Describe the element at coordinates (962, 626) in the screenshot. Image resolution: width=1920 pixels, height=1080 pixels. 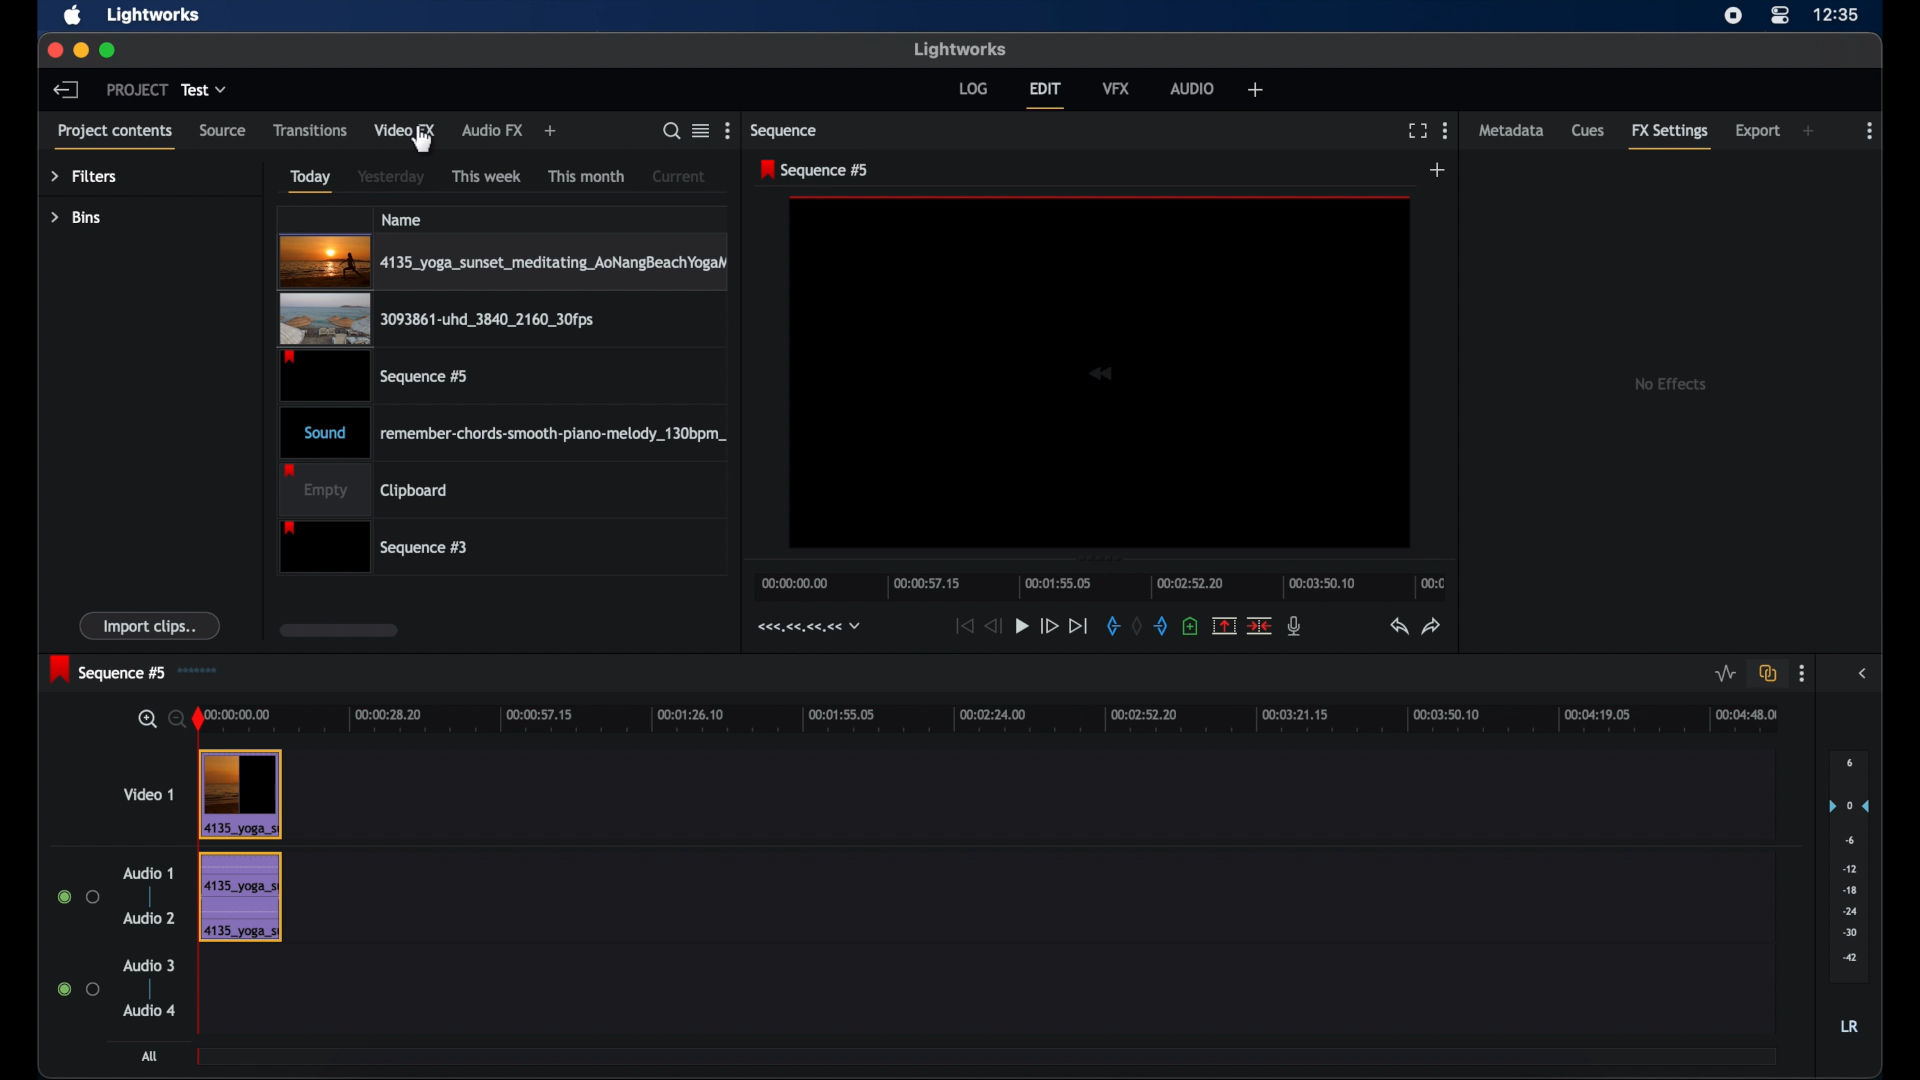
I see `jump to start` at that location.